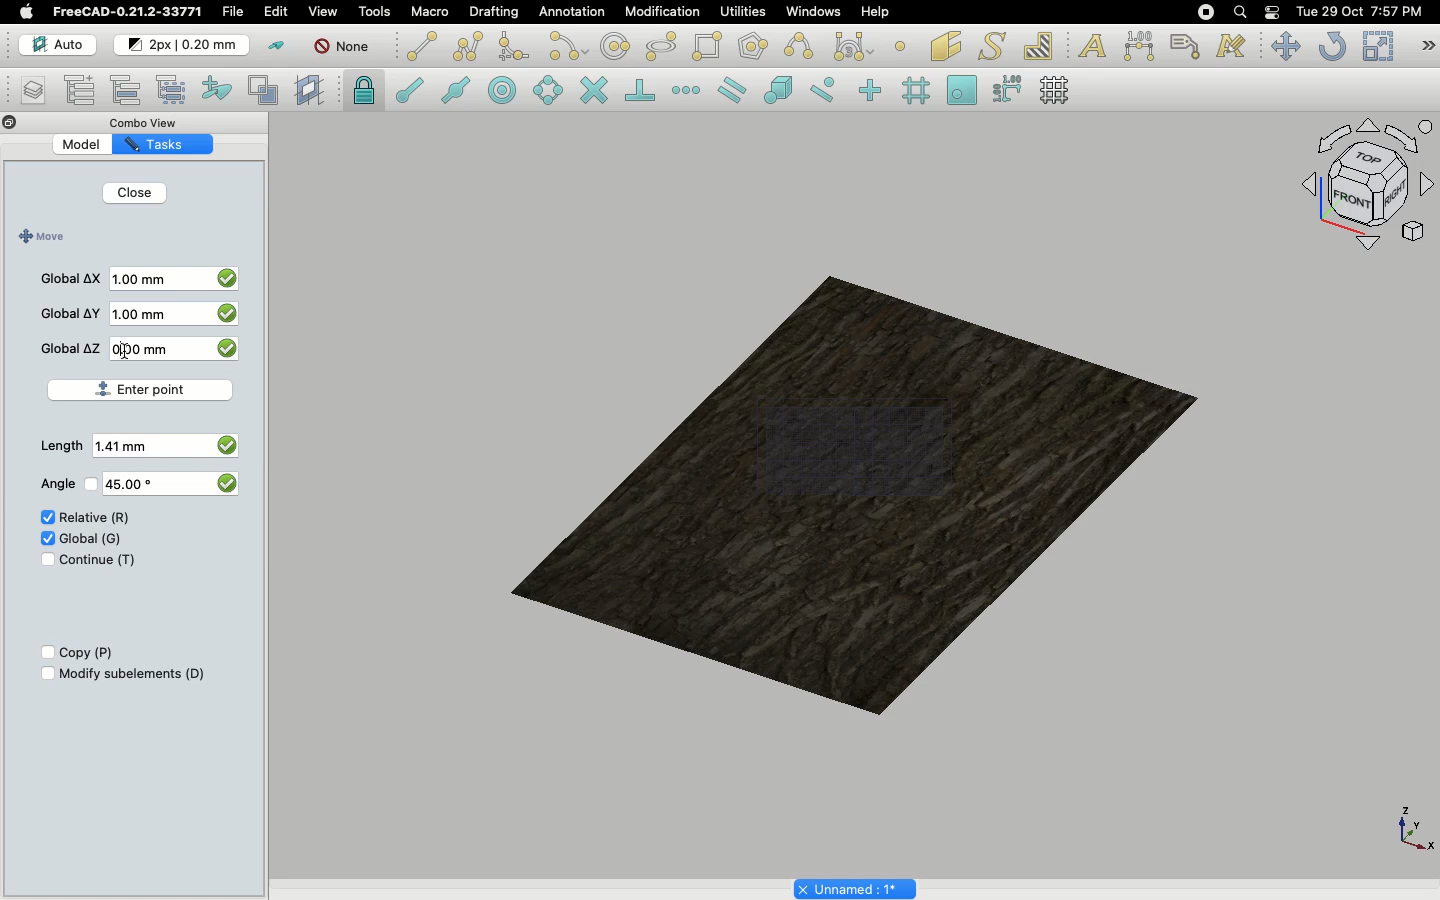 This screenshot has width=1440, height=900. What do you see at coordinates (225, 482) in the screenshot?
I see `checkbox` at bounding box center [225, 482].